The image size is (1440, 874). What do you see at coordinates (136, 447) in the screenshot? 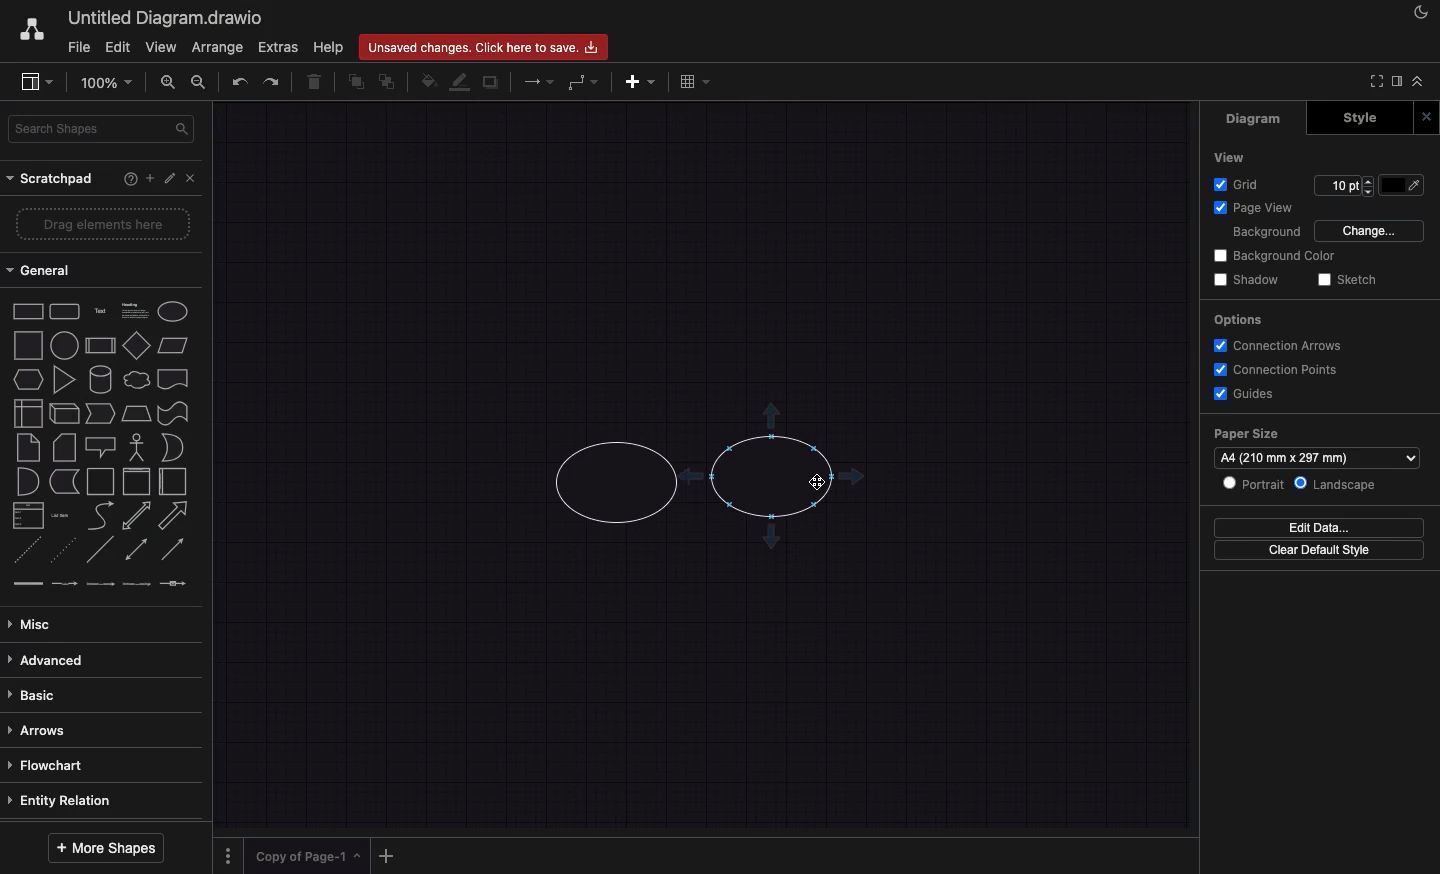
I see `actor` at bounding box center [136, 447].